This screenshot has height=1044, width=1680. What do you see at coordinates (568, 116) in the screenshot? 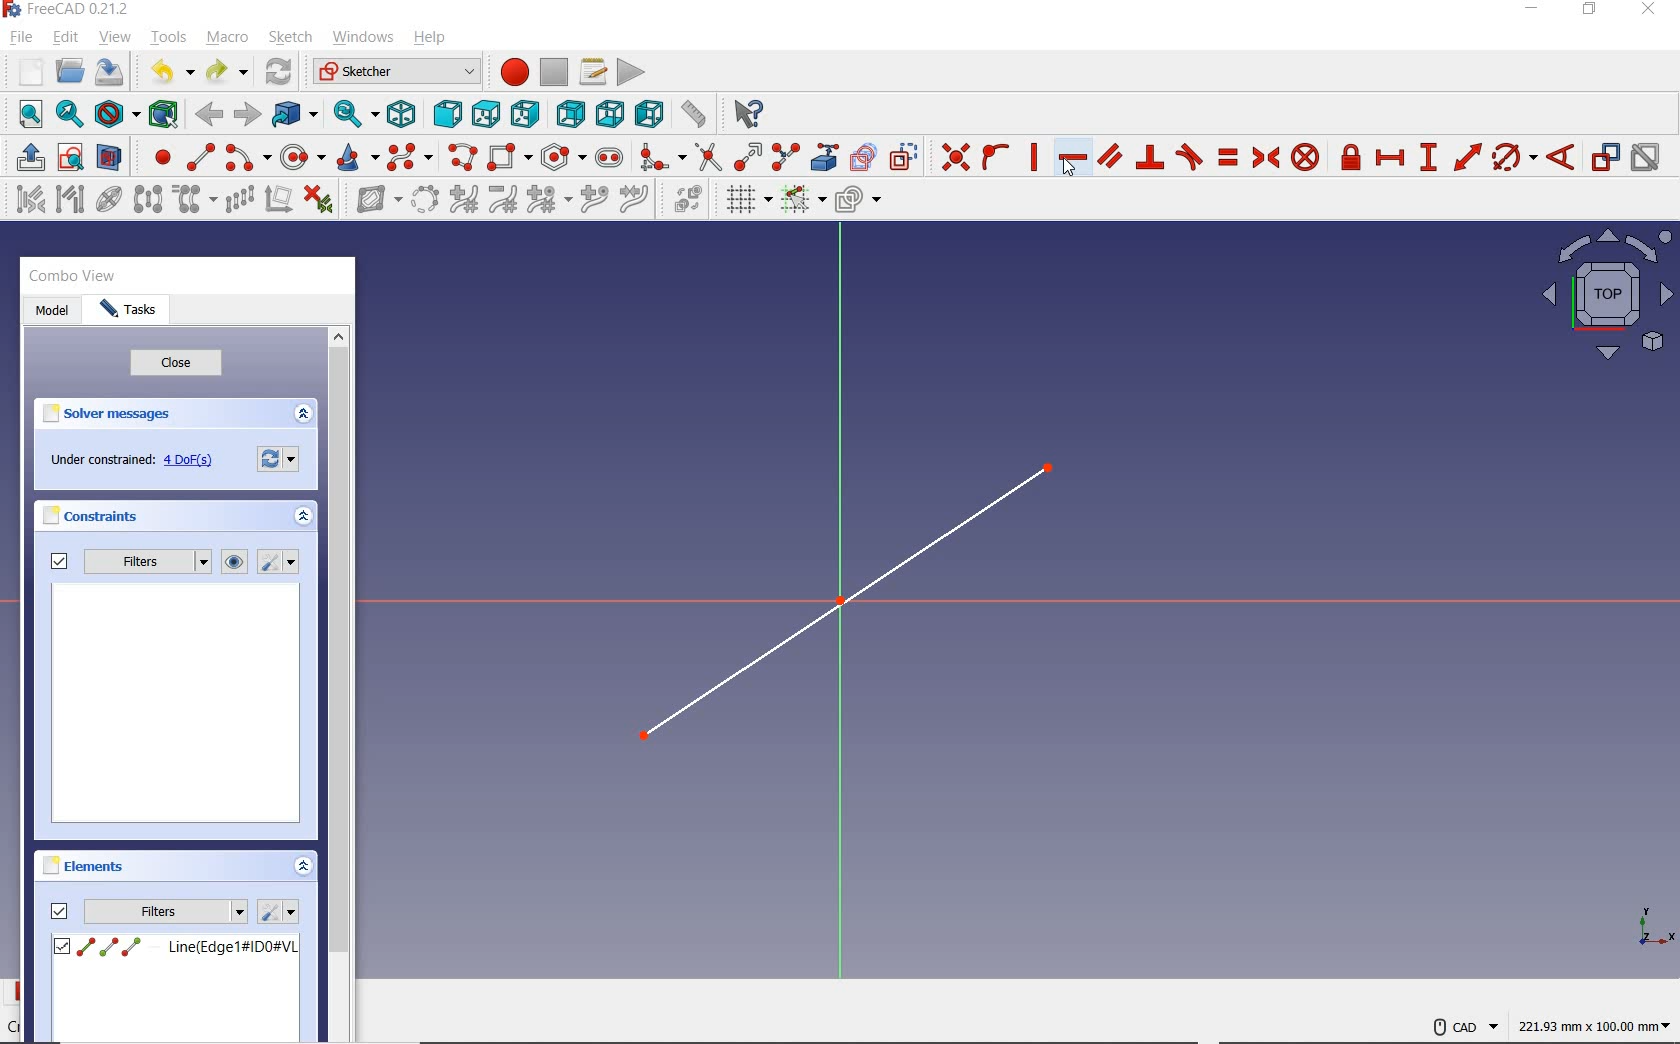
I see `REAR` at bounding box center [568, 116].